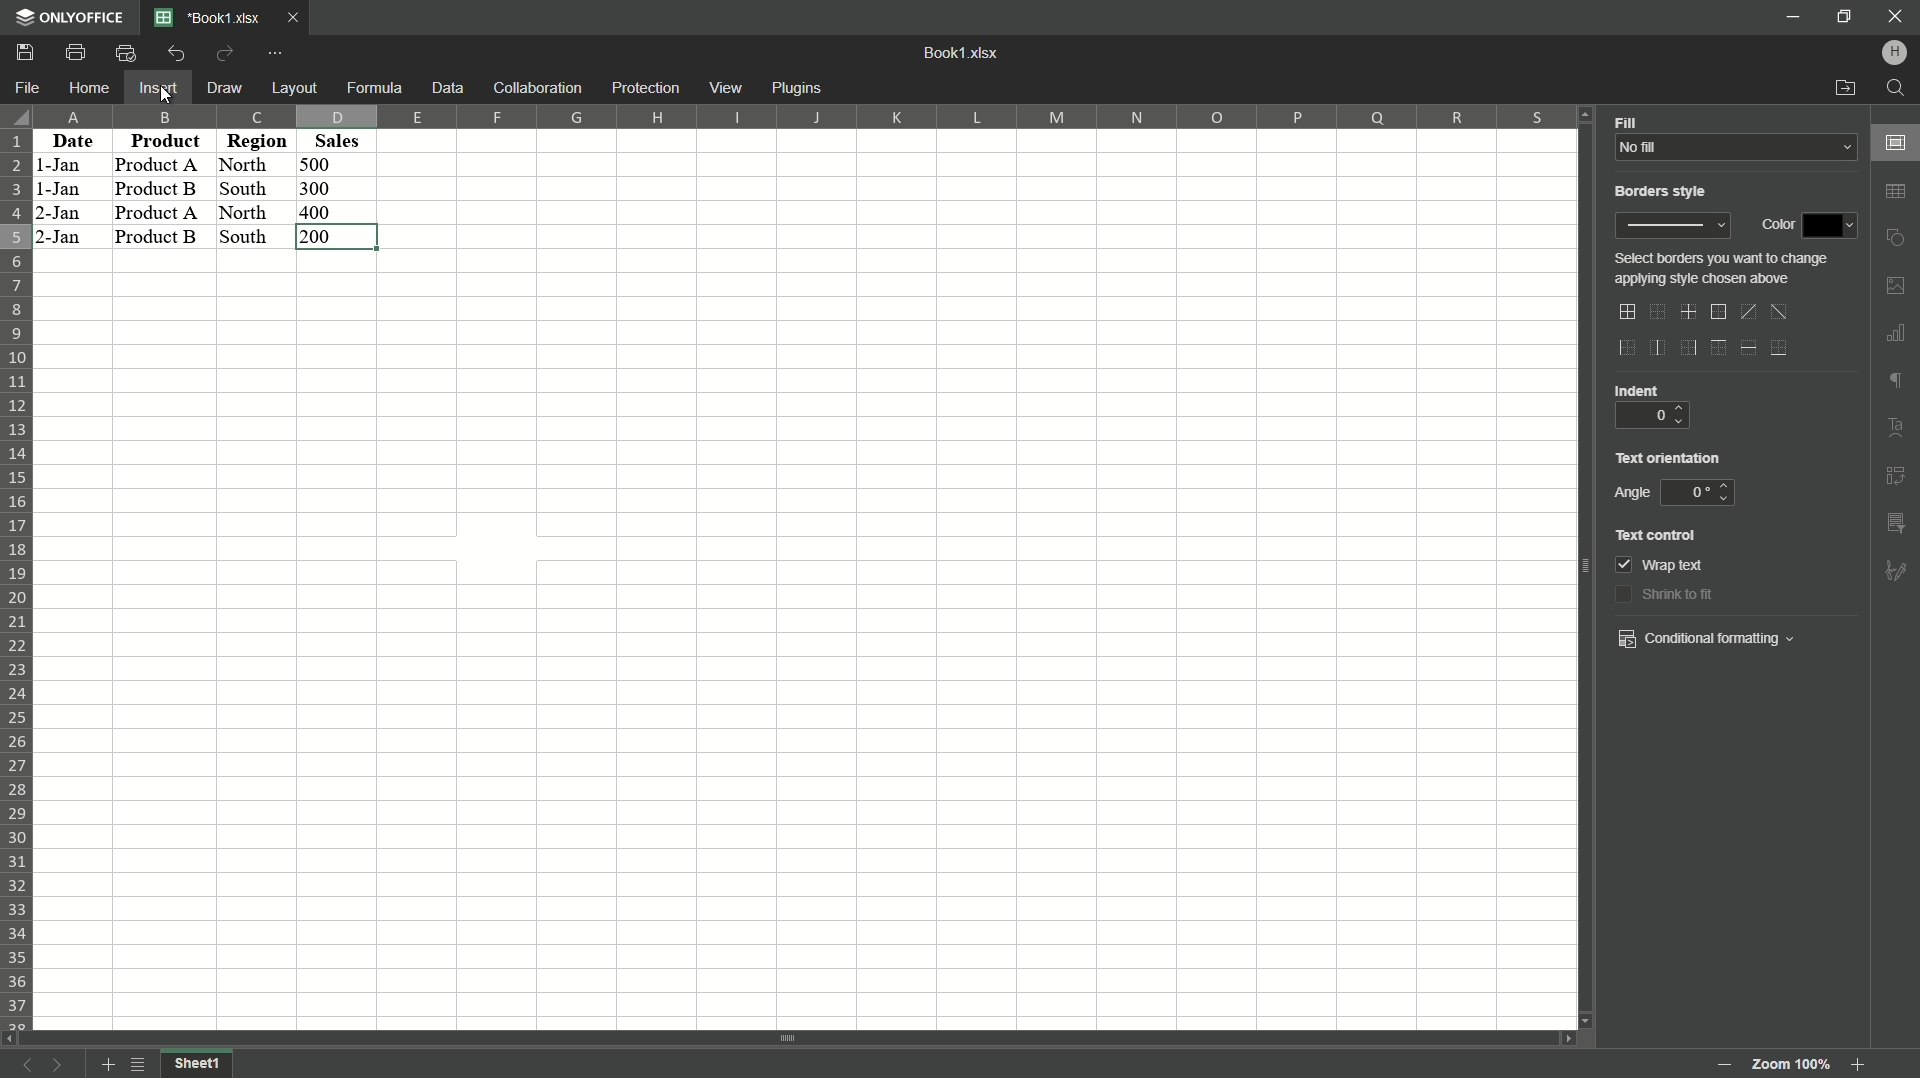 Image resolution: width=1920 pixels, height=1080 pixels. What do you see at coordinates (1658, 536) in the screenshot?
I see `text control` at bounding box center [1658, 536].